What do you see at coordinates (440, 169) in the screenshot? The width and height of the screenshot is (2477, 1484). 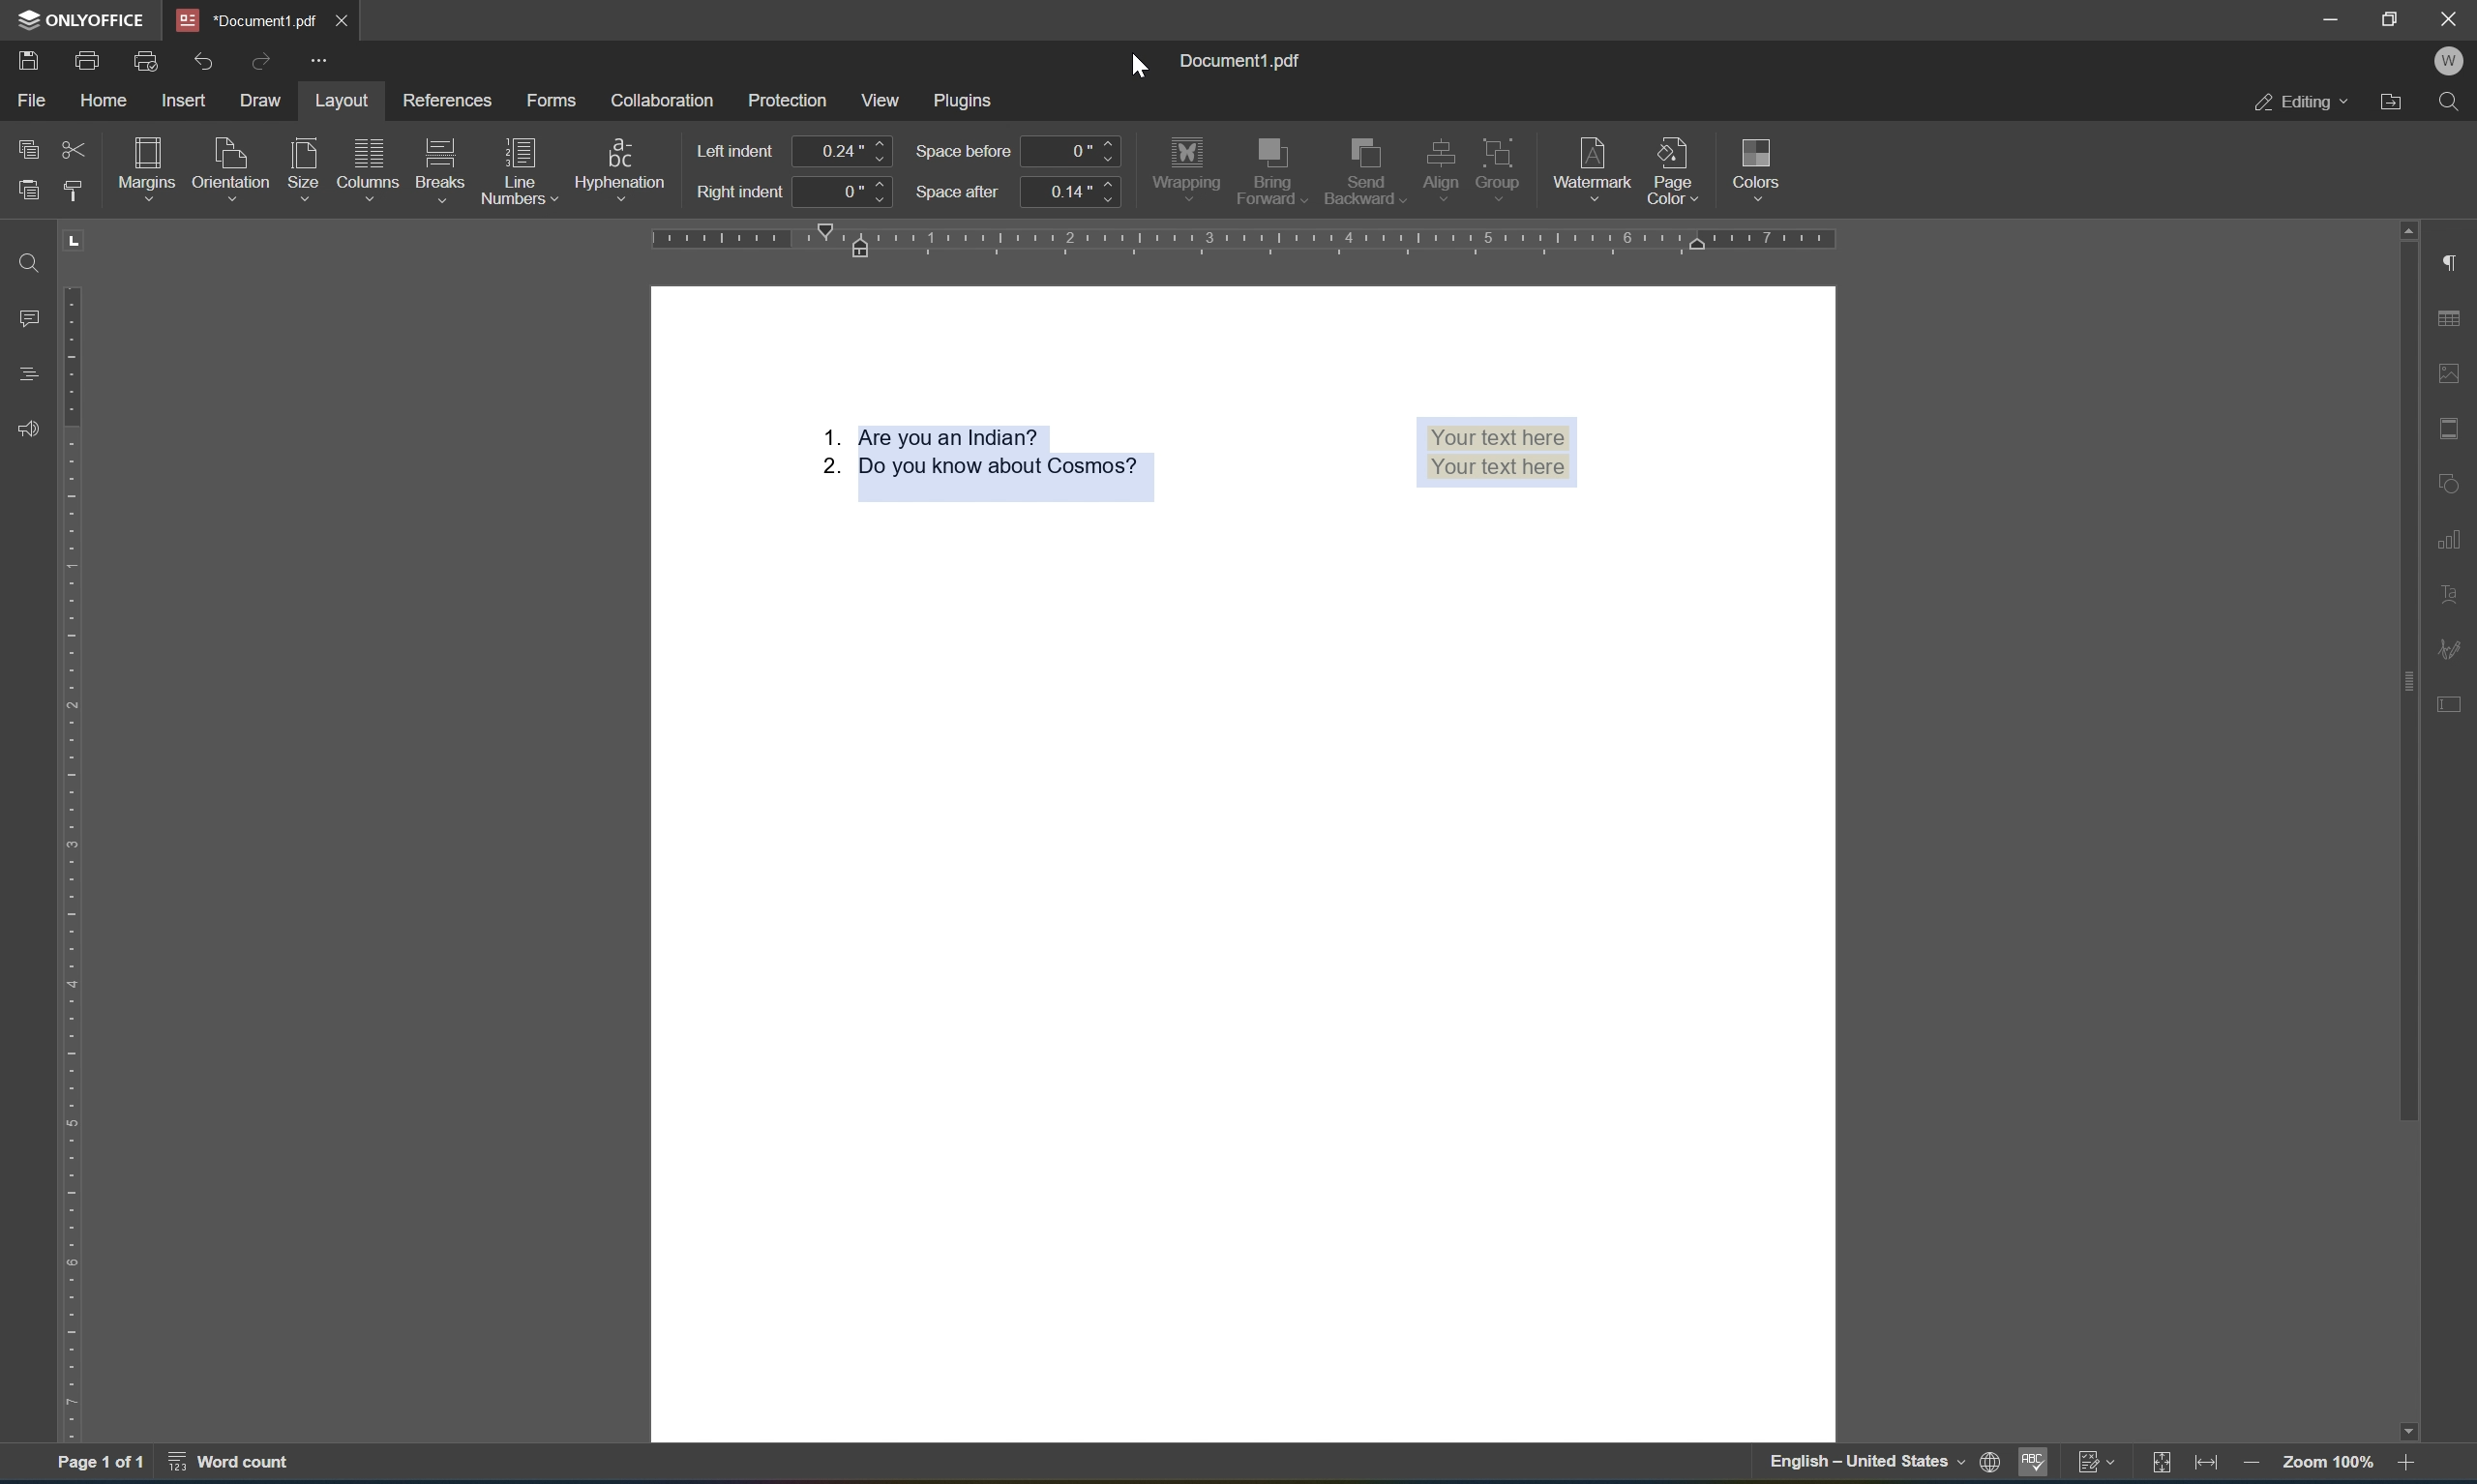 I see `breaks` at bounding box center [440, 169].